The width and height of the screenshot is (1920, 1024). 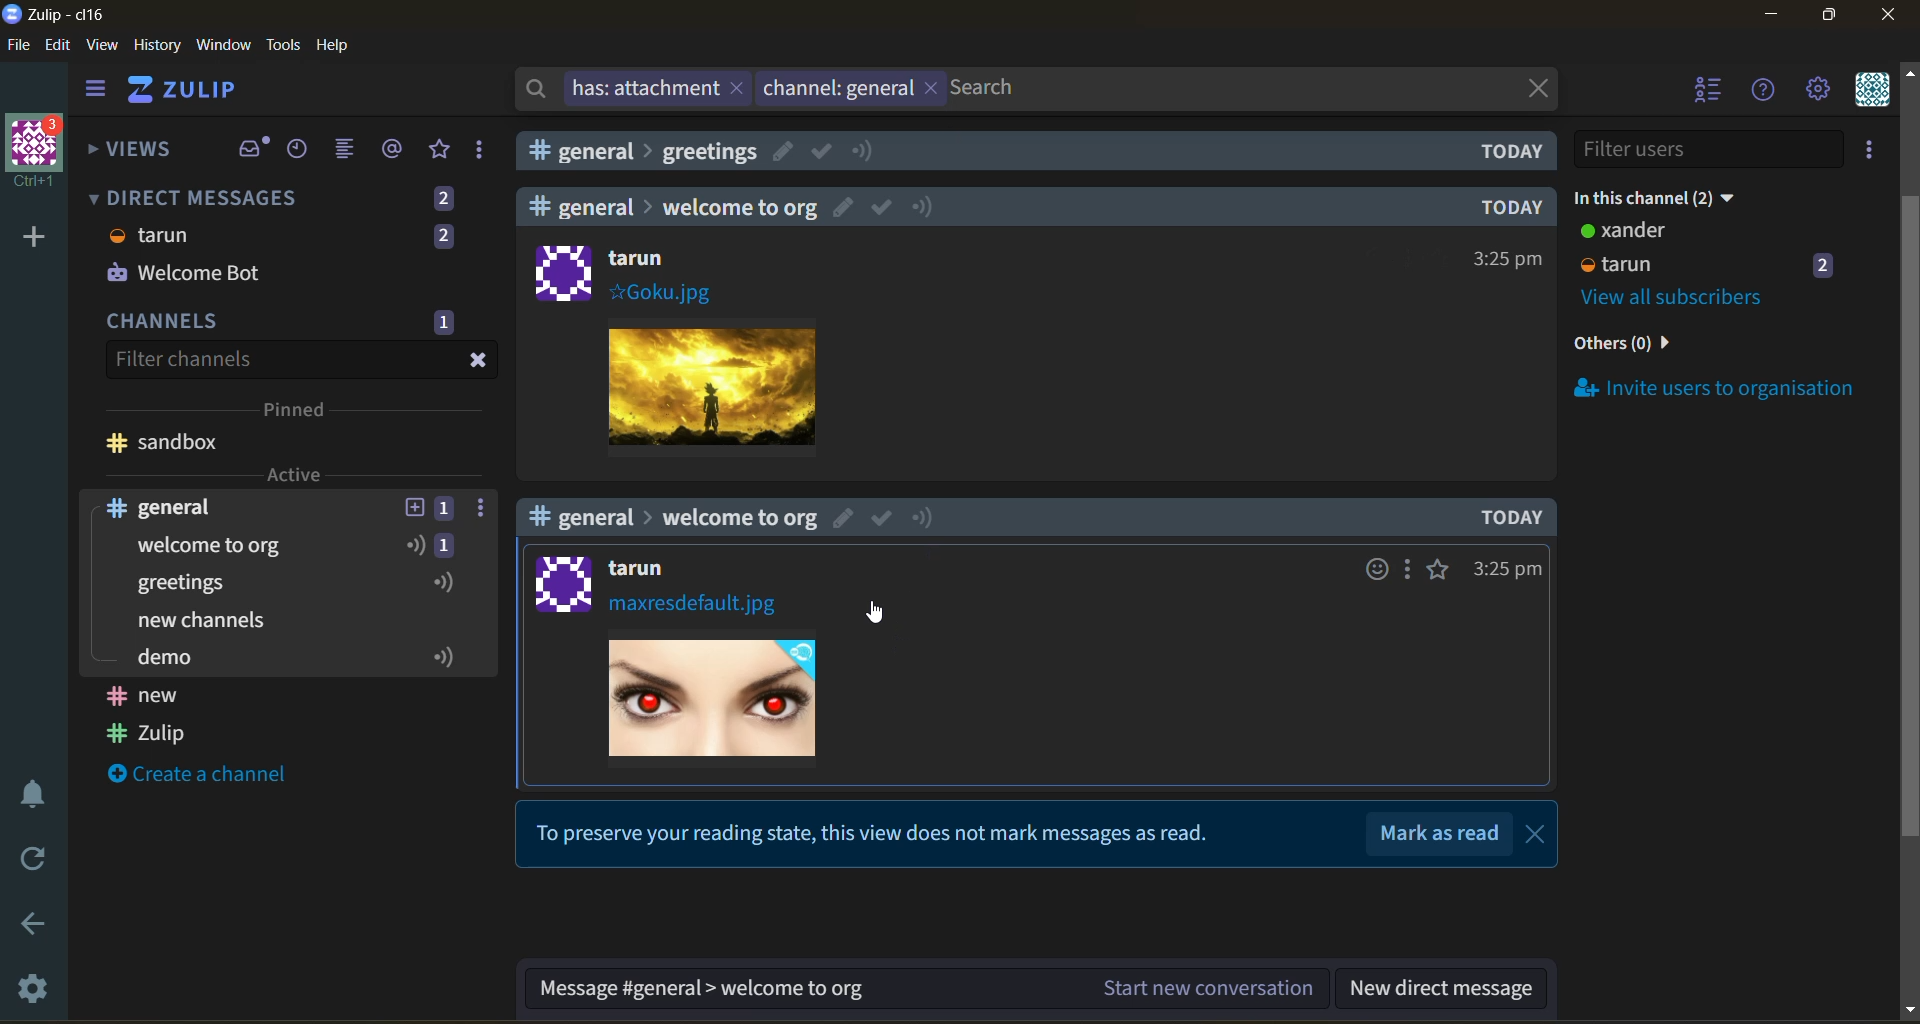 What do you see at coordinates (1440, 990) in the screenshot?
I see `new direct message` at bounding box center [1440, 990].